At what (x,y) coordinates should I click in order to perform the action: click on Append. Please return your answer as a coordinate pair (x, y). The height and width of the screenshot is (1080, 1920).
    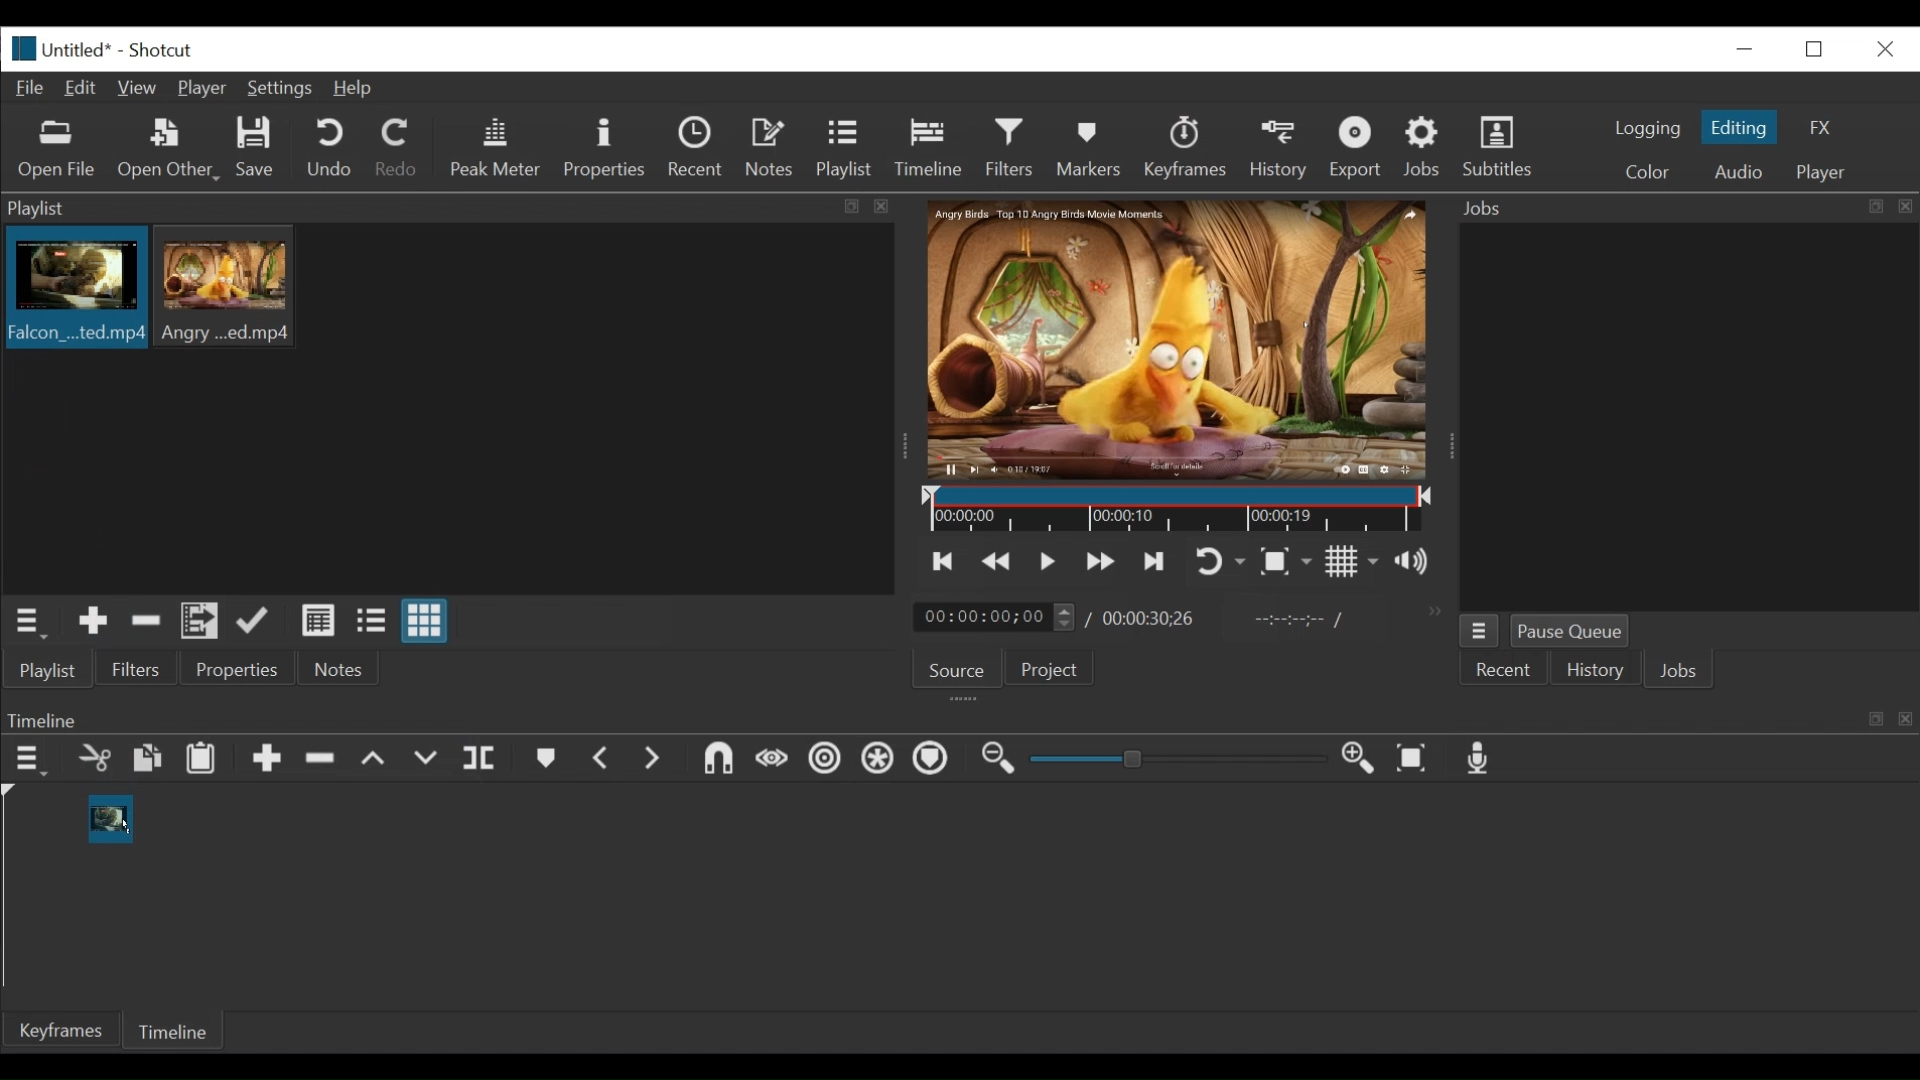
    Looking at the image, I should click on (267, 763).